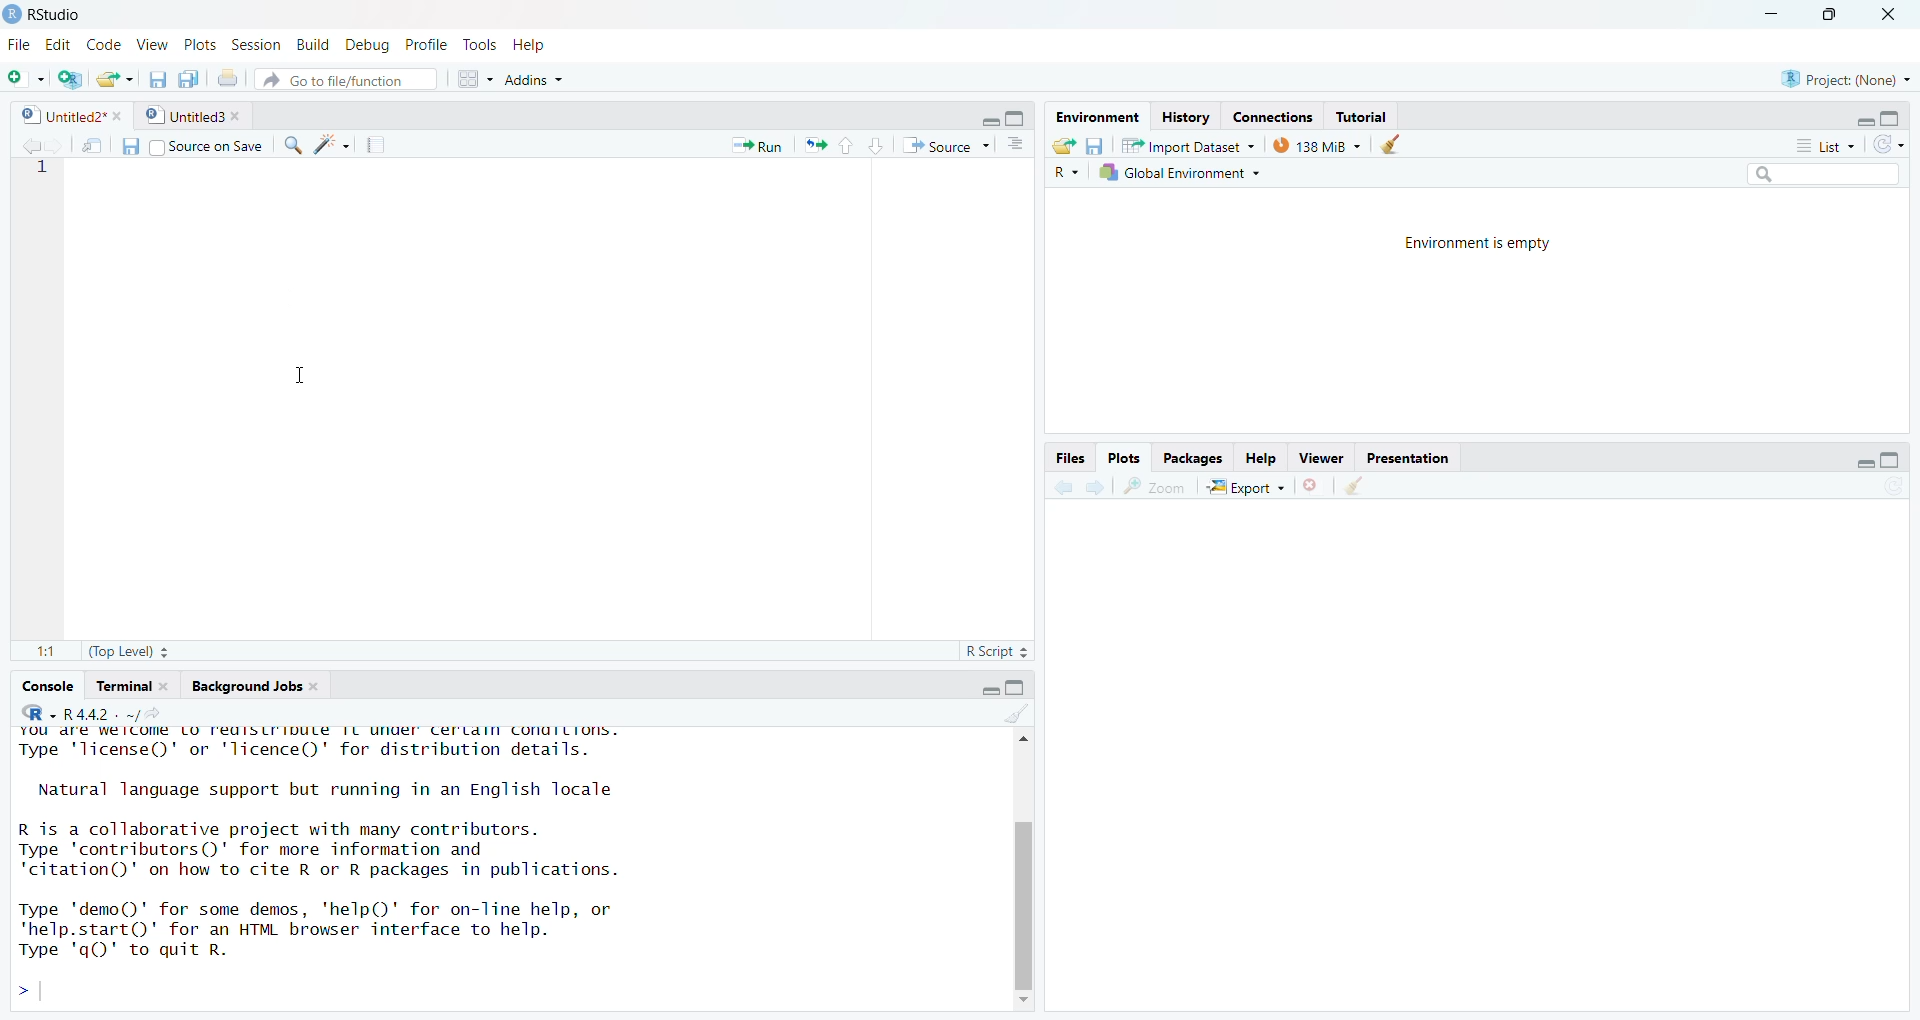 This screenshot has height=1020, width=1920. Describe the element at coordinates (154, 79) in the screenshot. I see `Save current document` at that location.